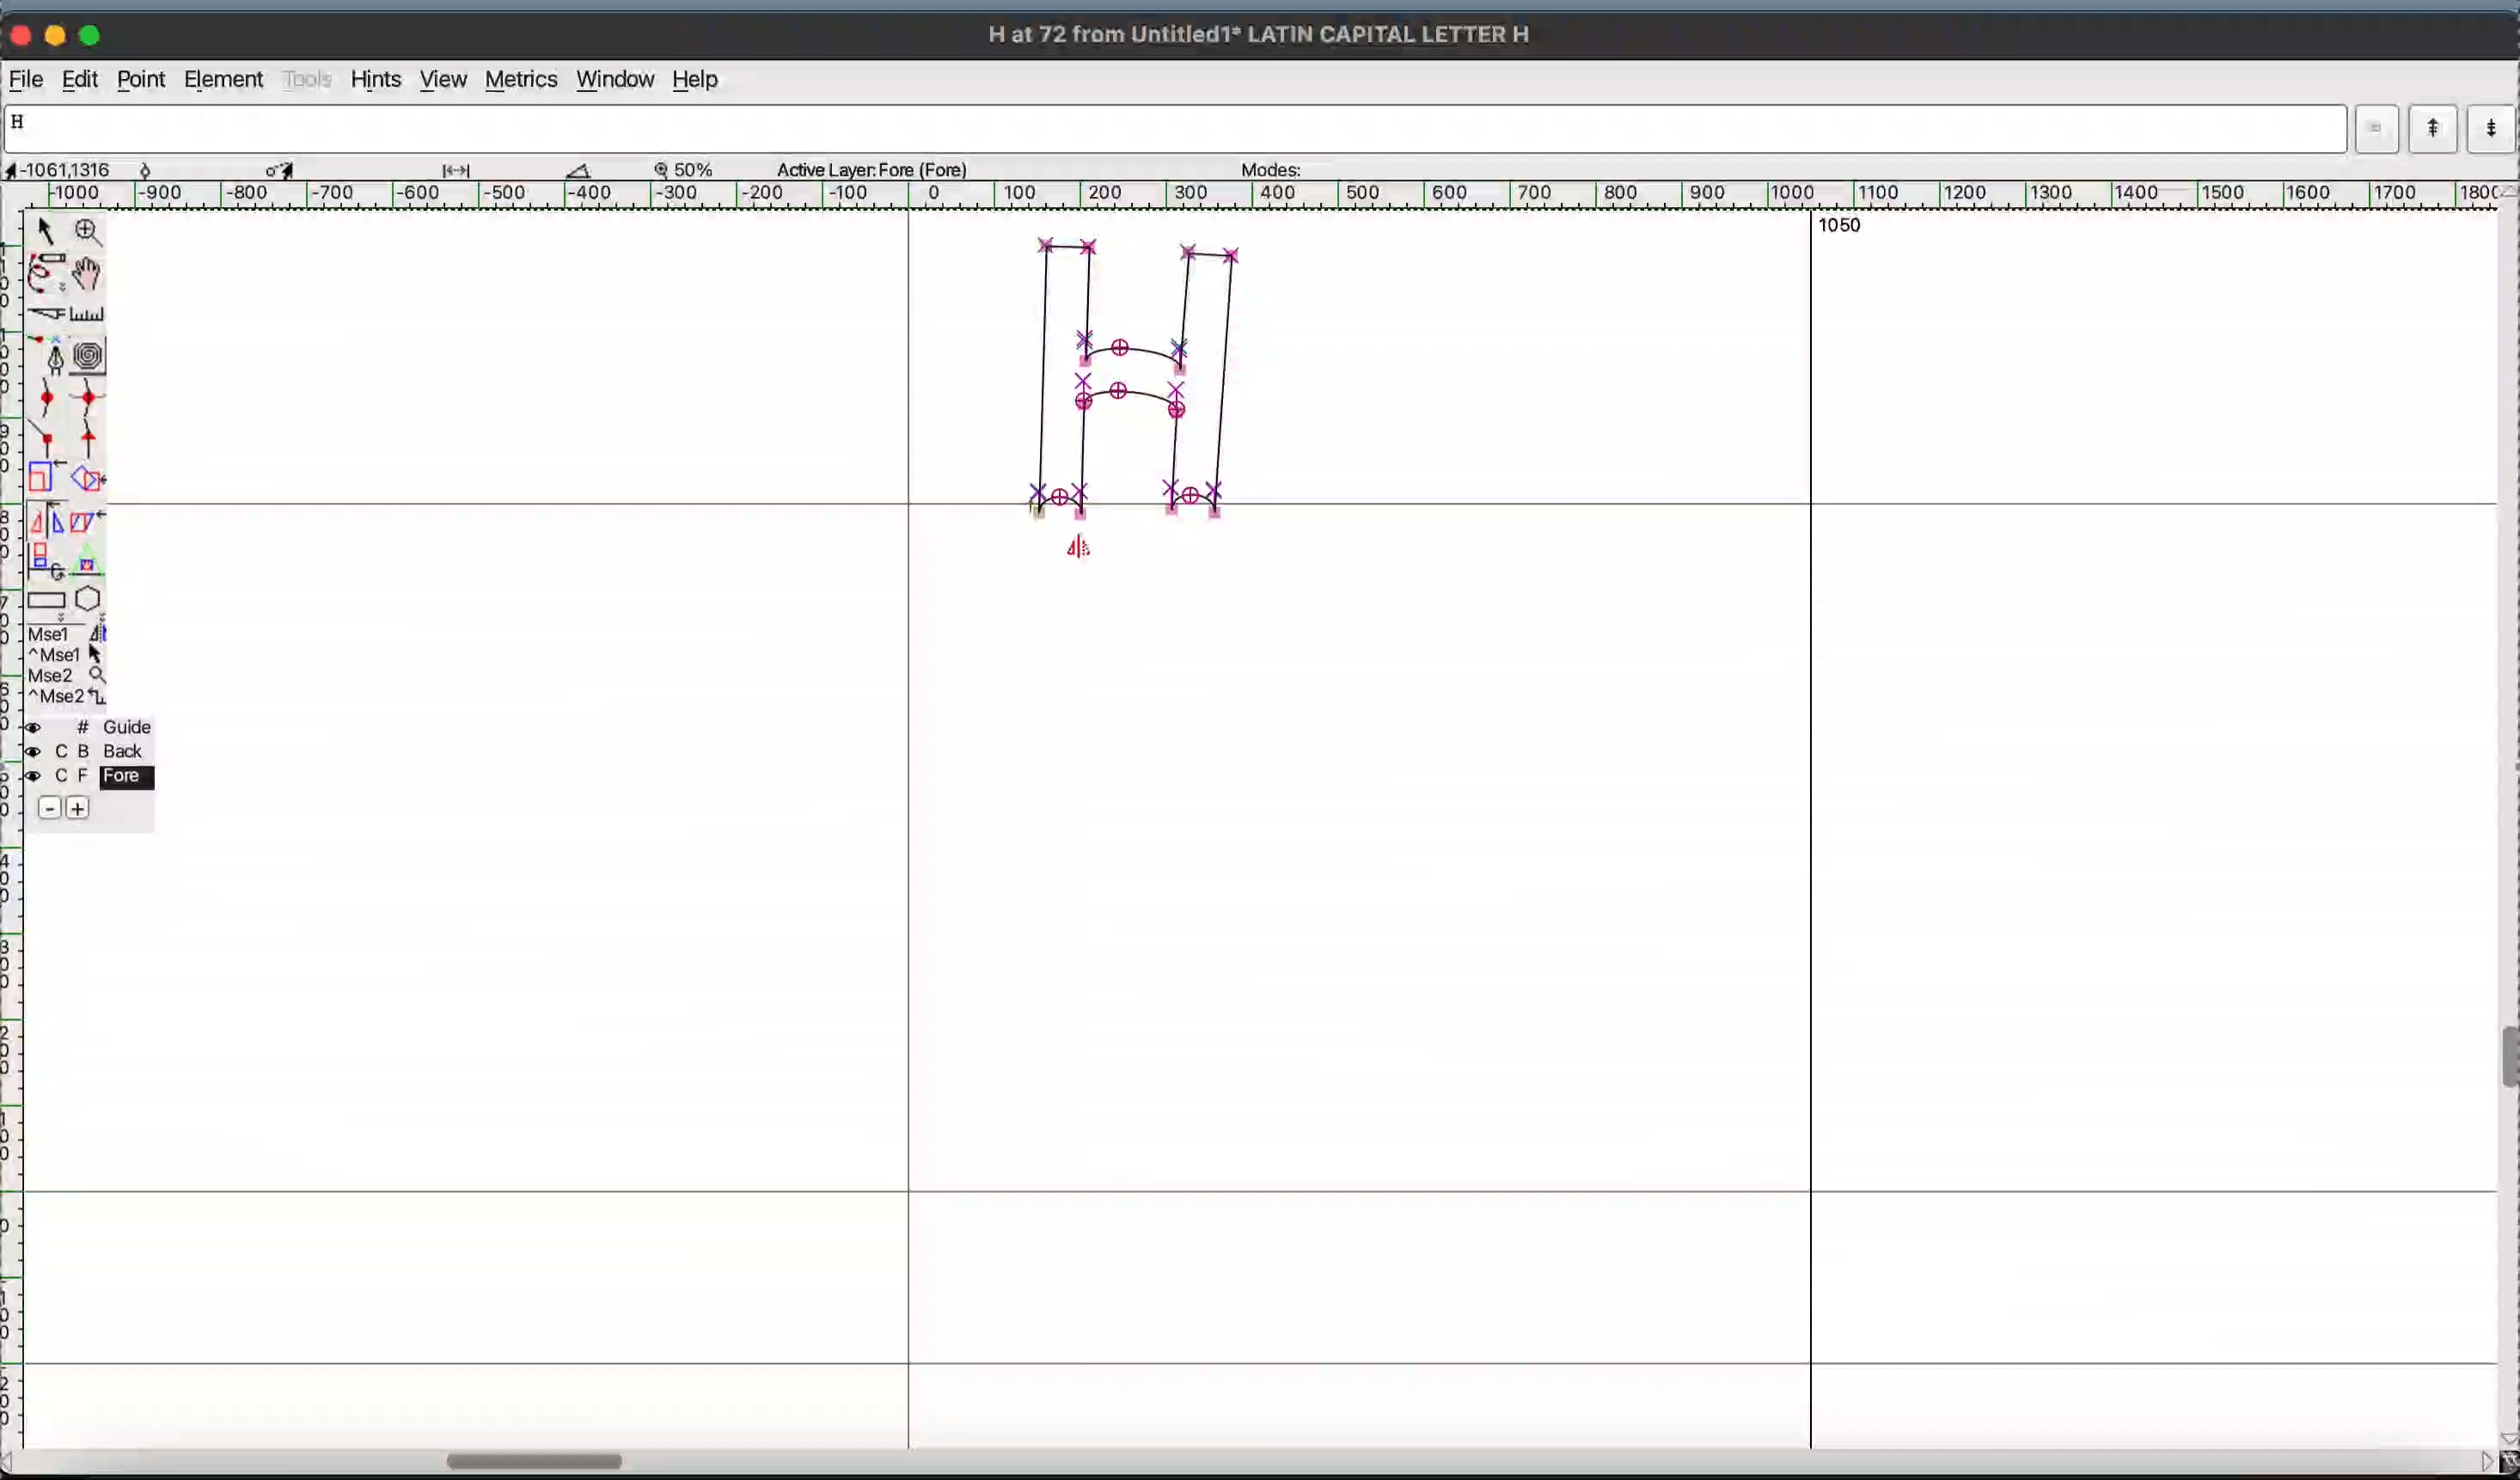  Describe the element at coordinates (95, 35) in the screenshot. I see `maximize` at that location.